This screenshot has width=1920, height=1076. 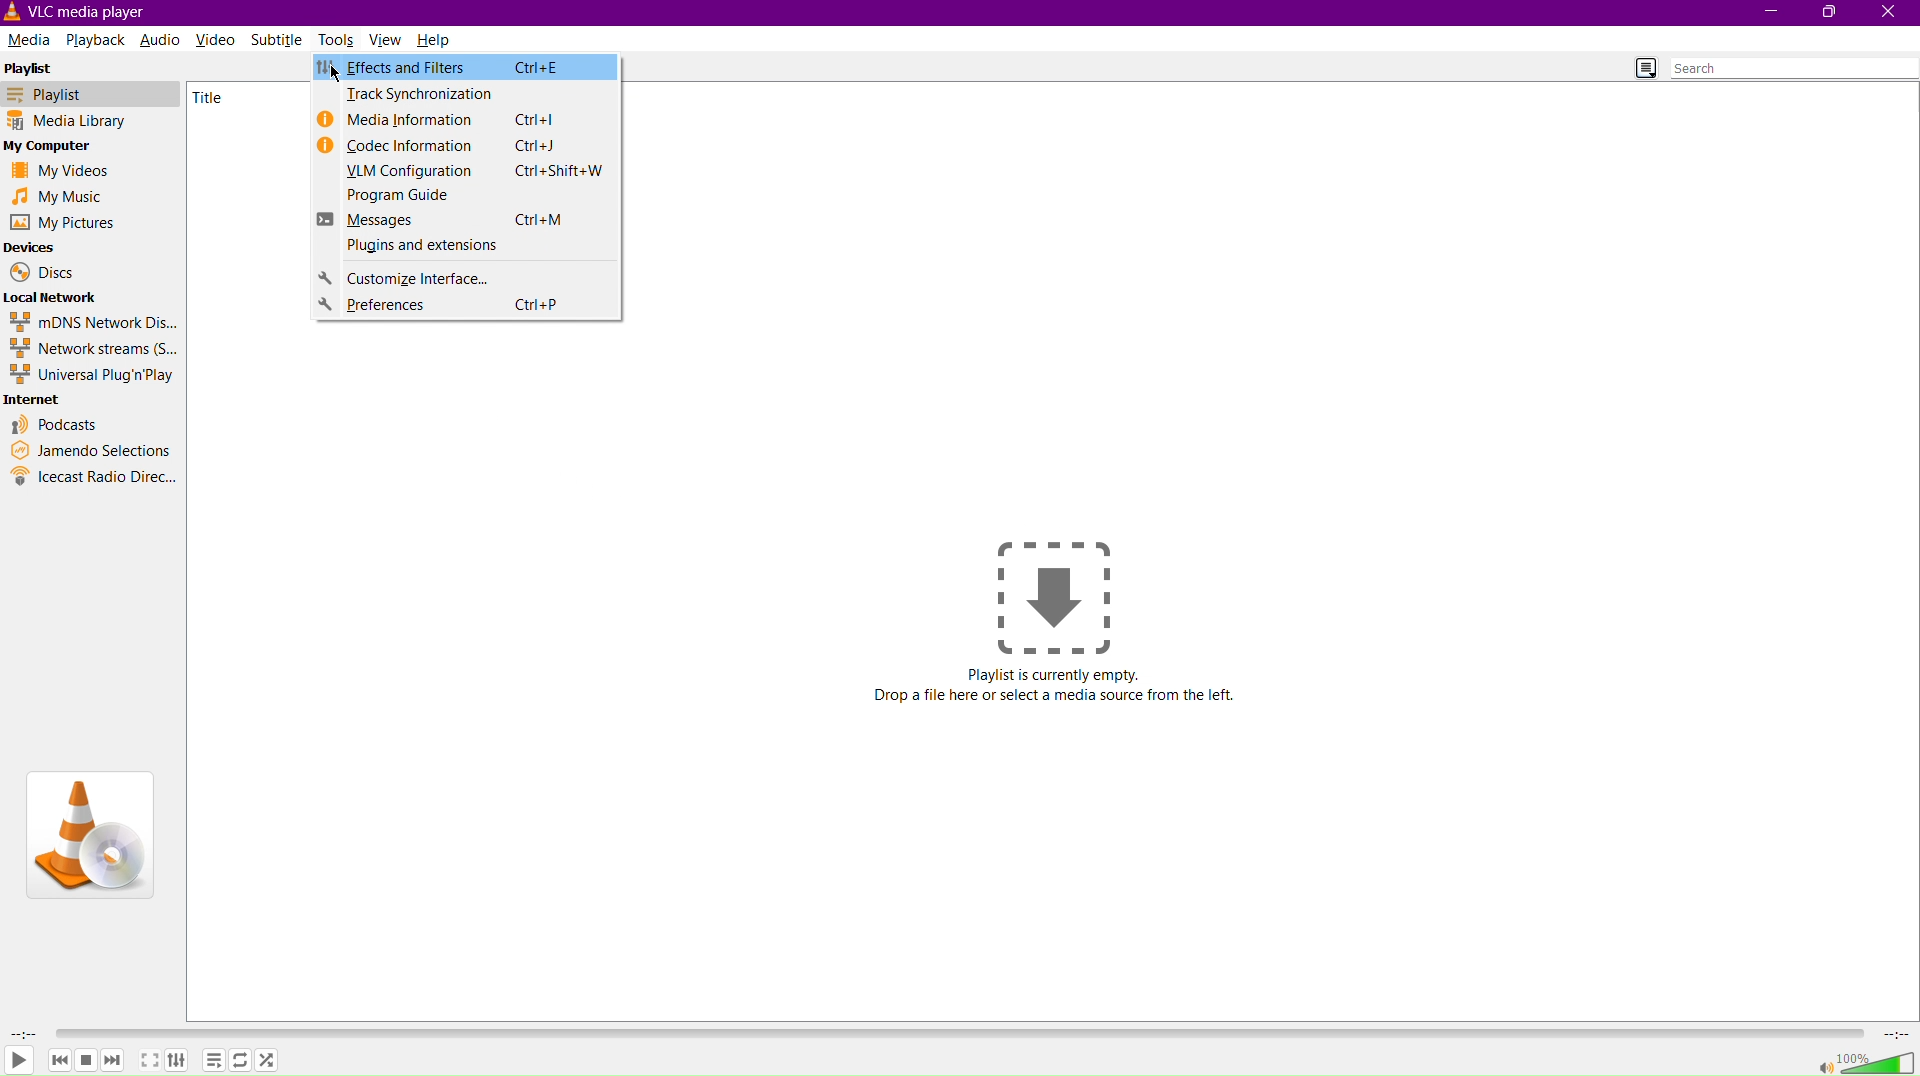 What do you see at coordinates (19, 1030) in the screenshot?
I see `Duration` at bounding box center [19, 1030].